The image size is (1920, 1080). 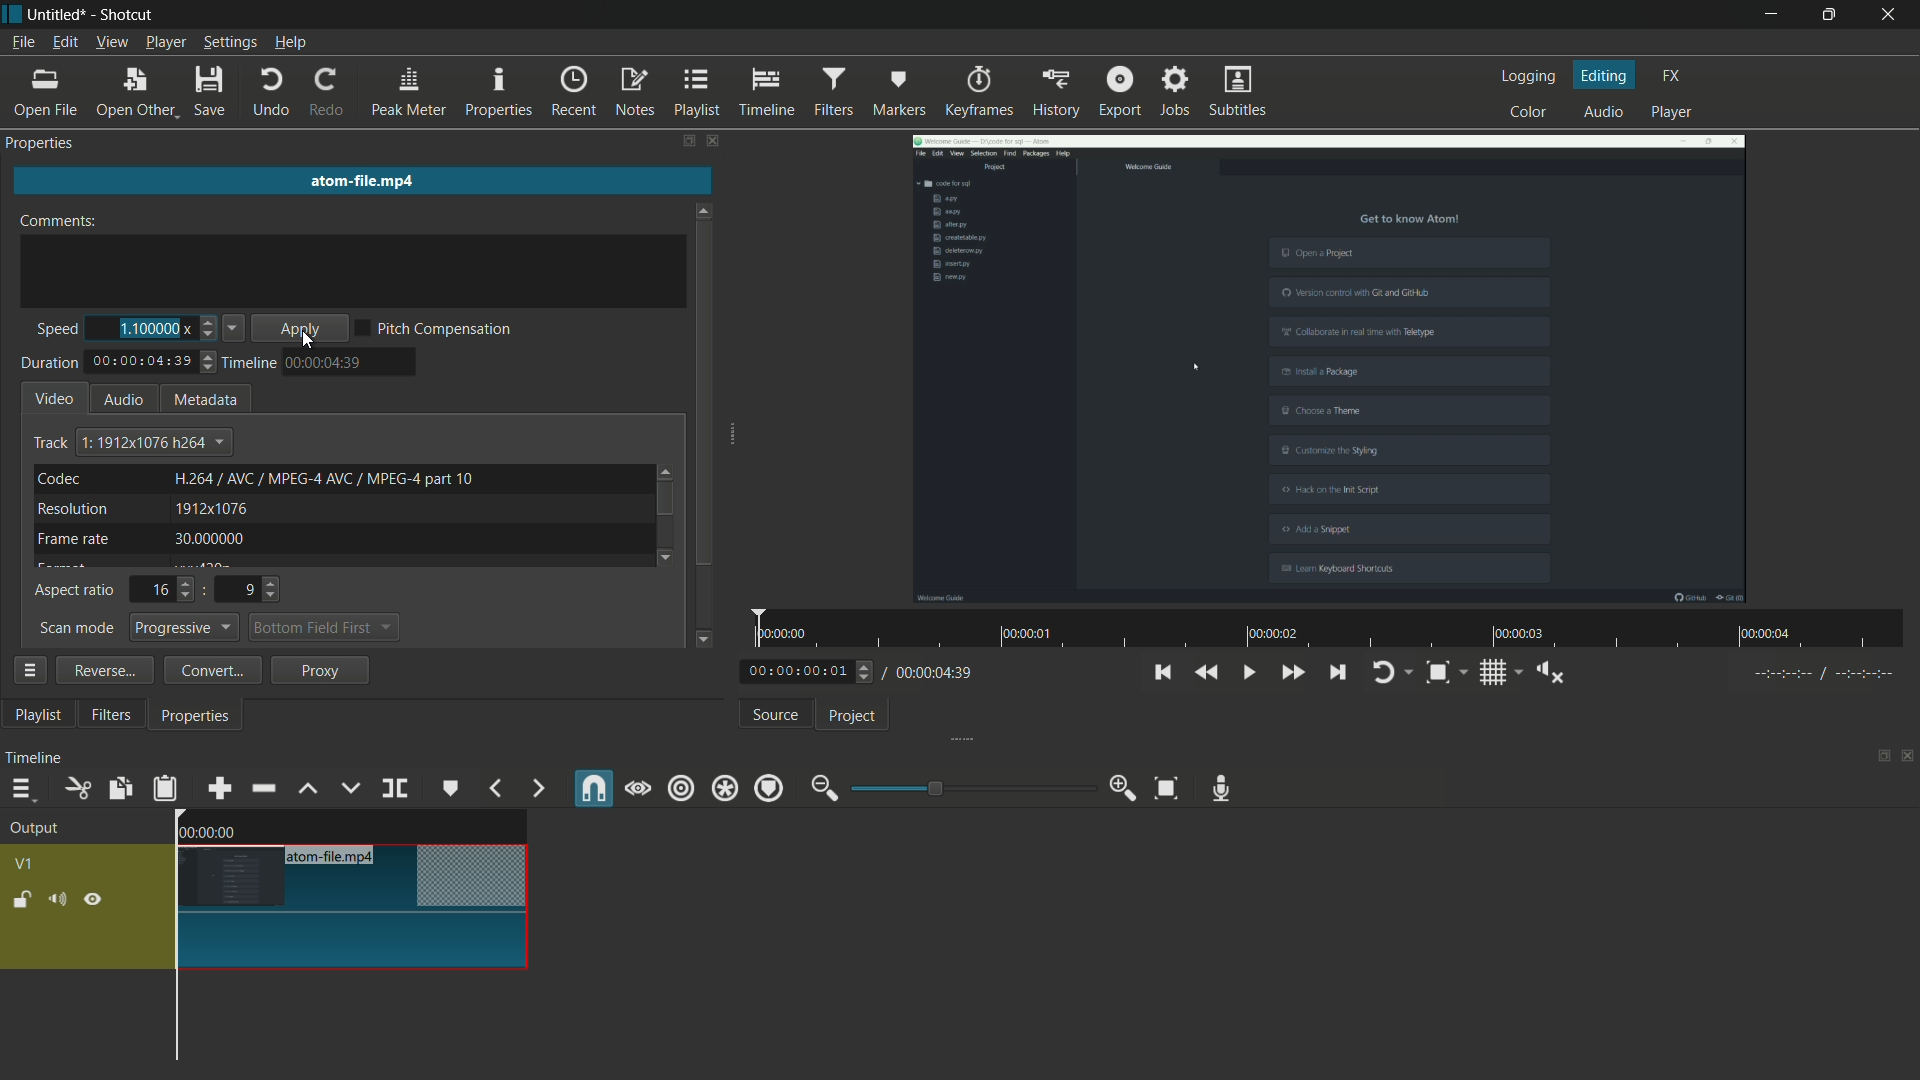 What do you see at coordinates (739, 436) in the screenshot?
I see `expand` at bounding box center [739, 436].